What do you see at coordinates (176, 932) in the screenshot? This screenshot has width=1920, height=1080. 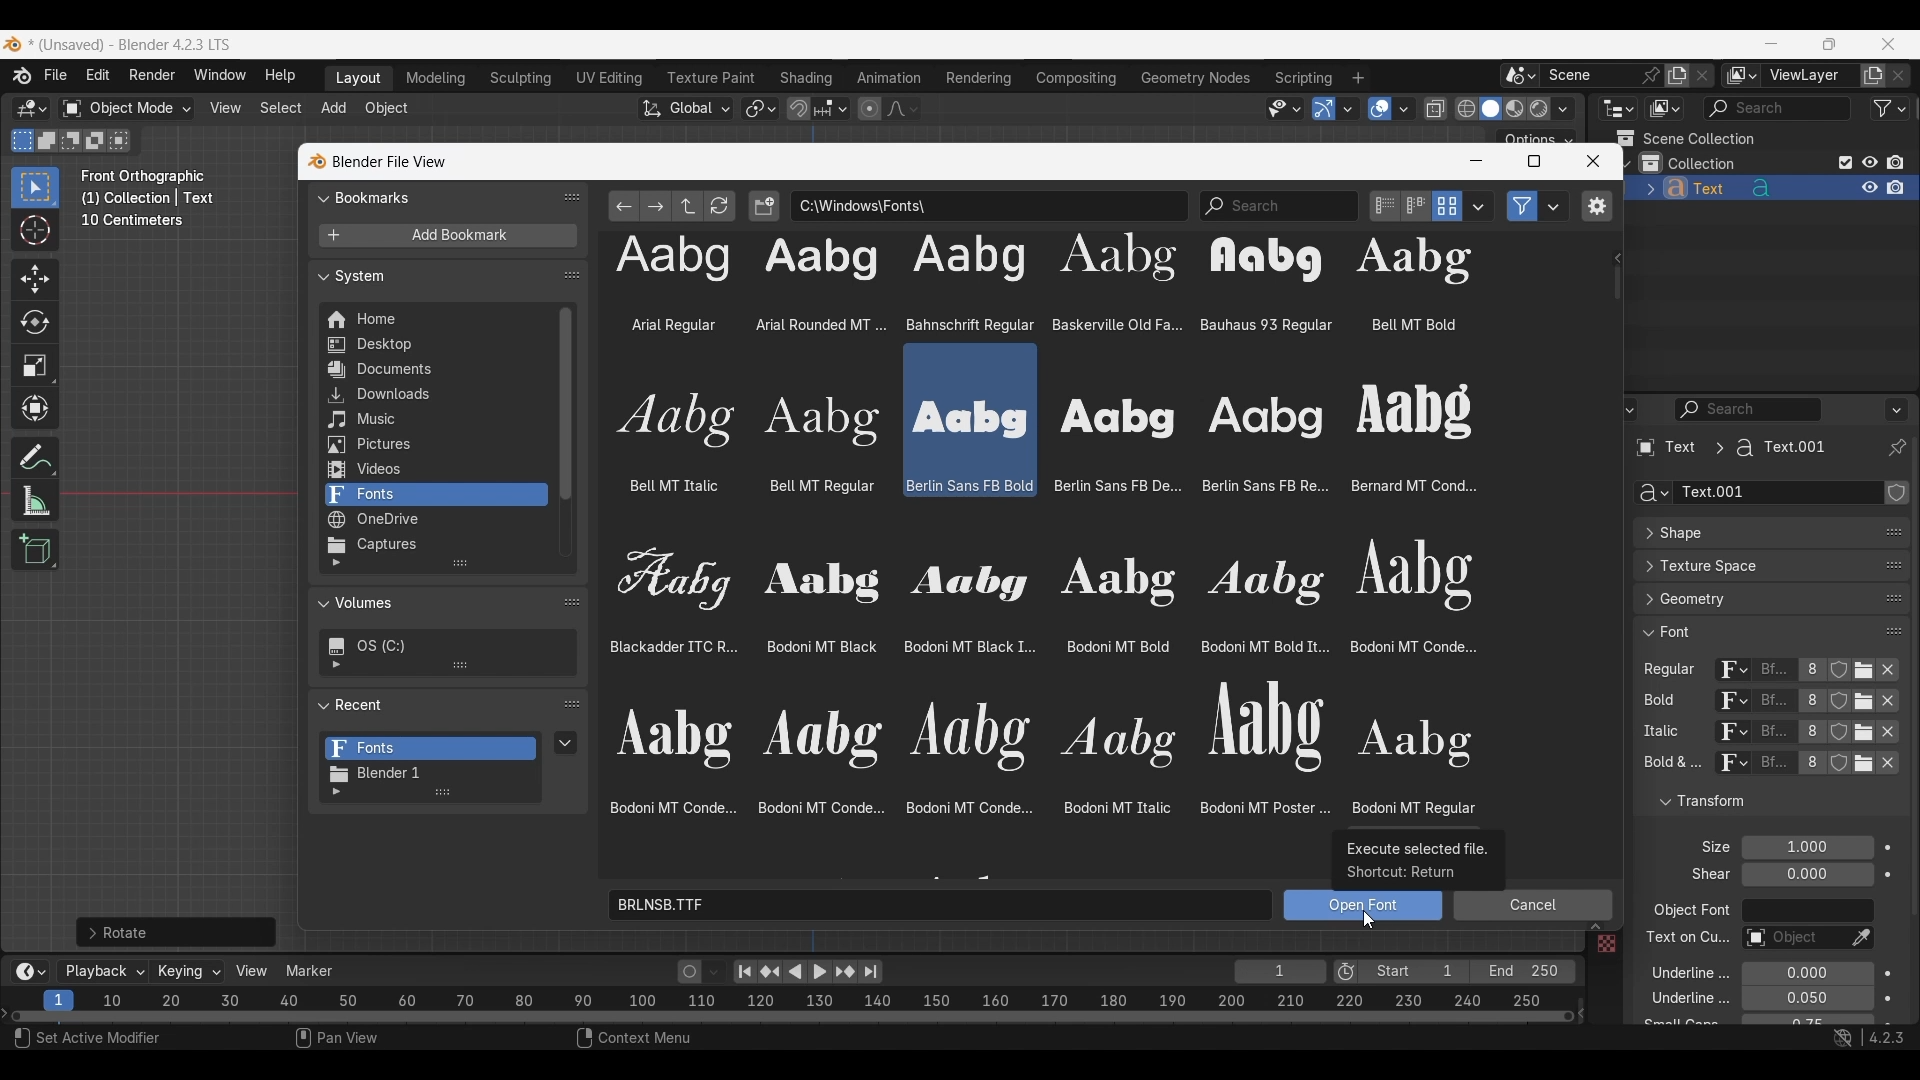 I see `For further rotation` at bounding box center [176, 932].